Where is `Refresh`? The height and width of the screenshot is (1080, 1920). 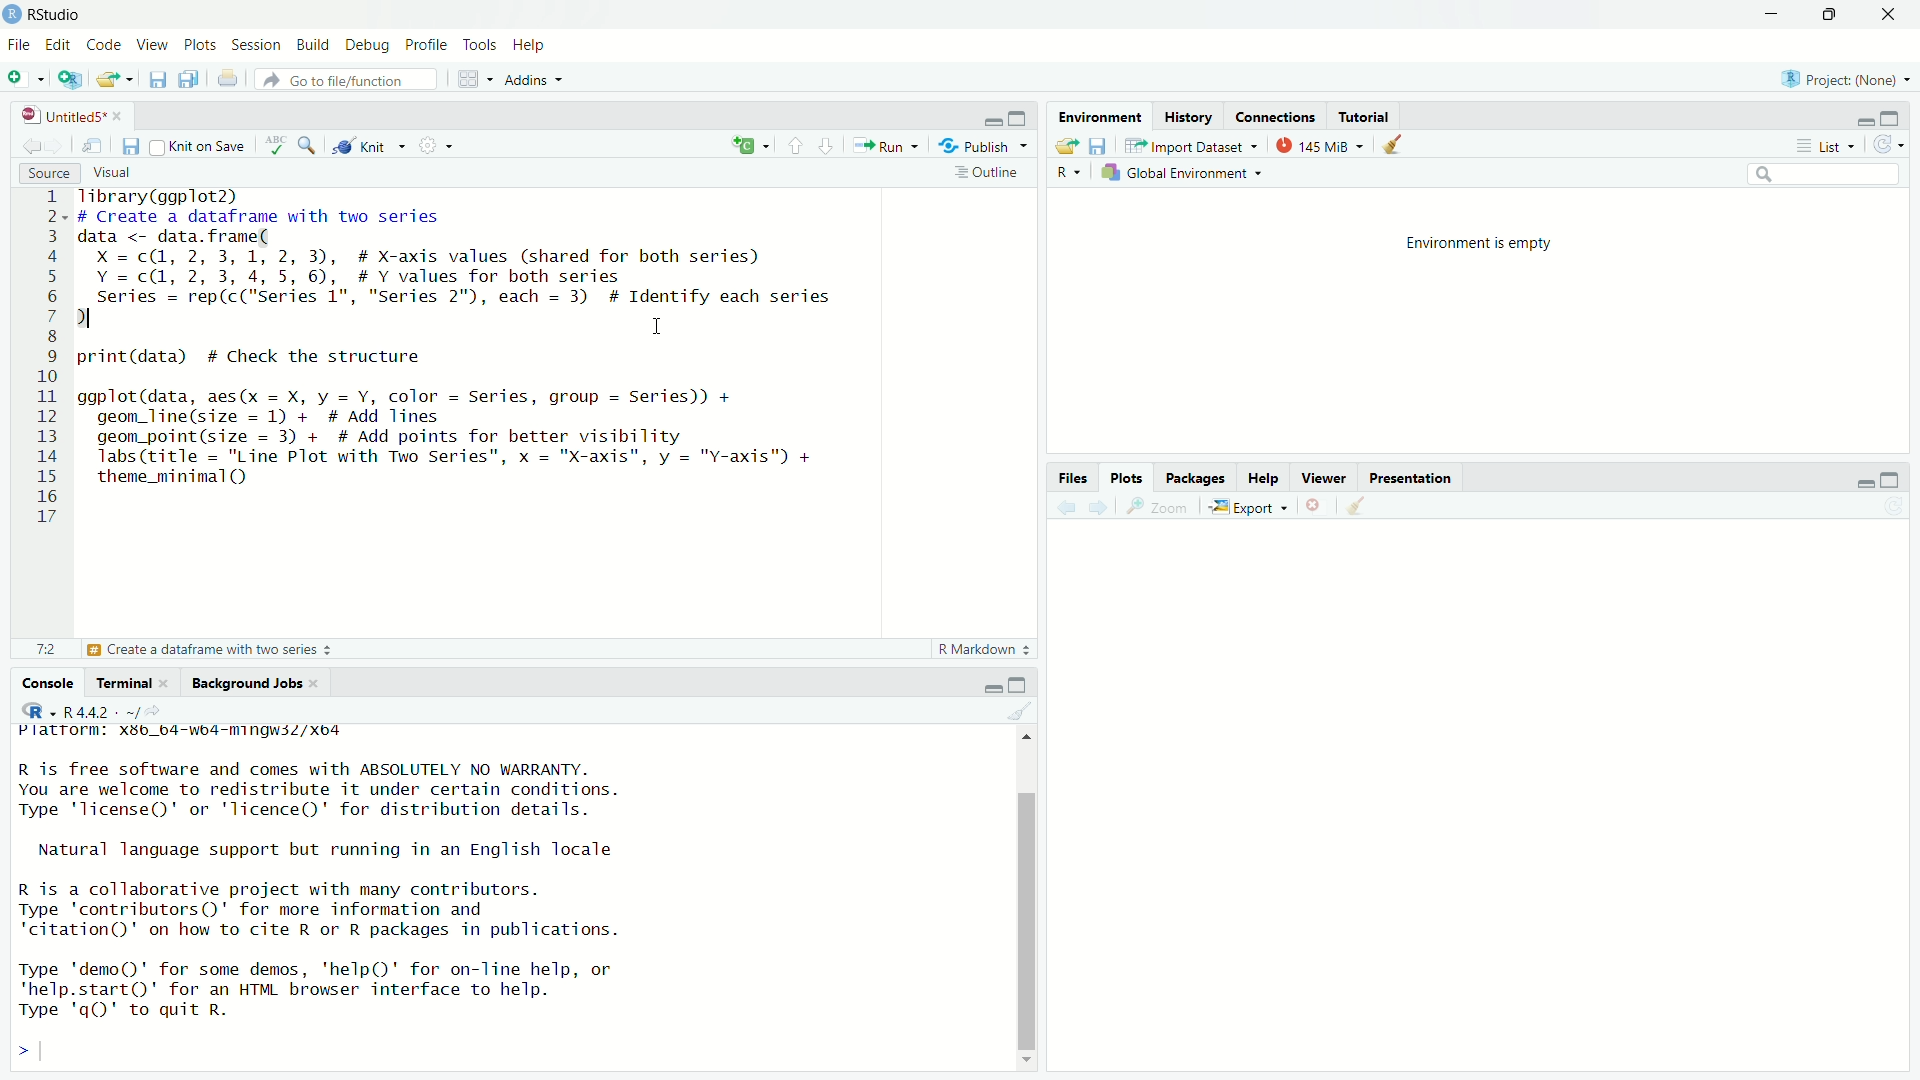 Refresh is located at coordinates (1892, 509).